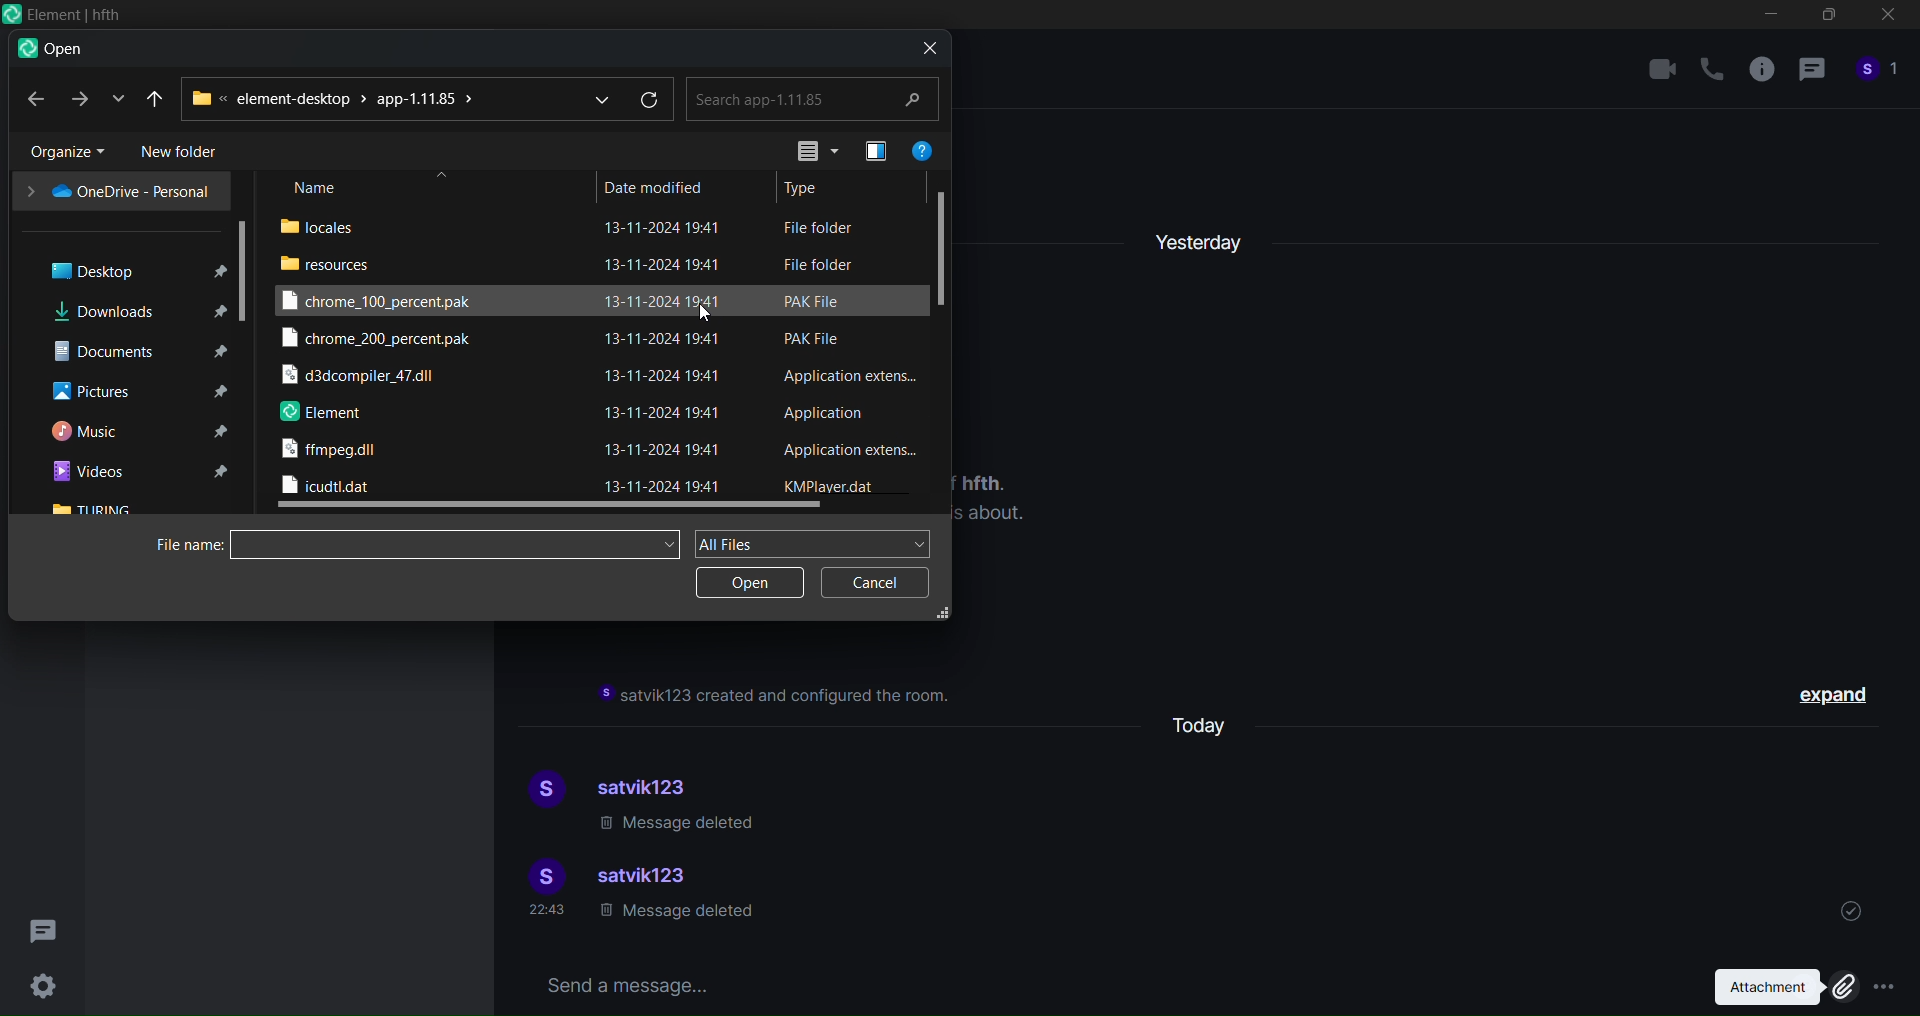  I want to click on file name, so click(183, 545).